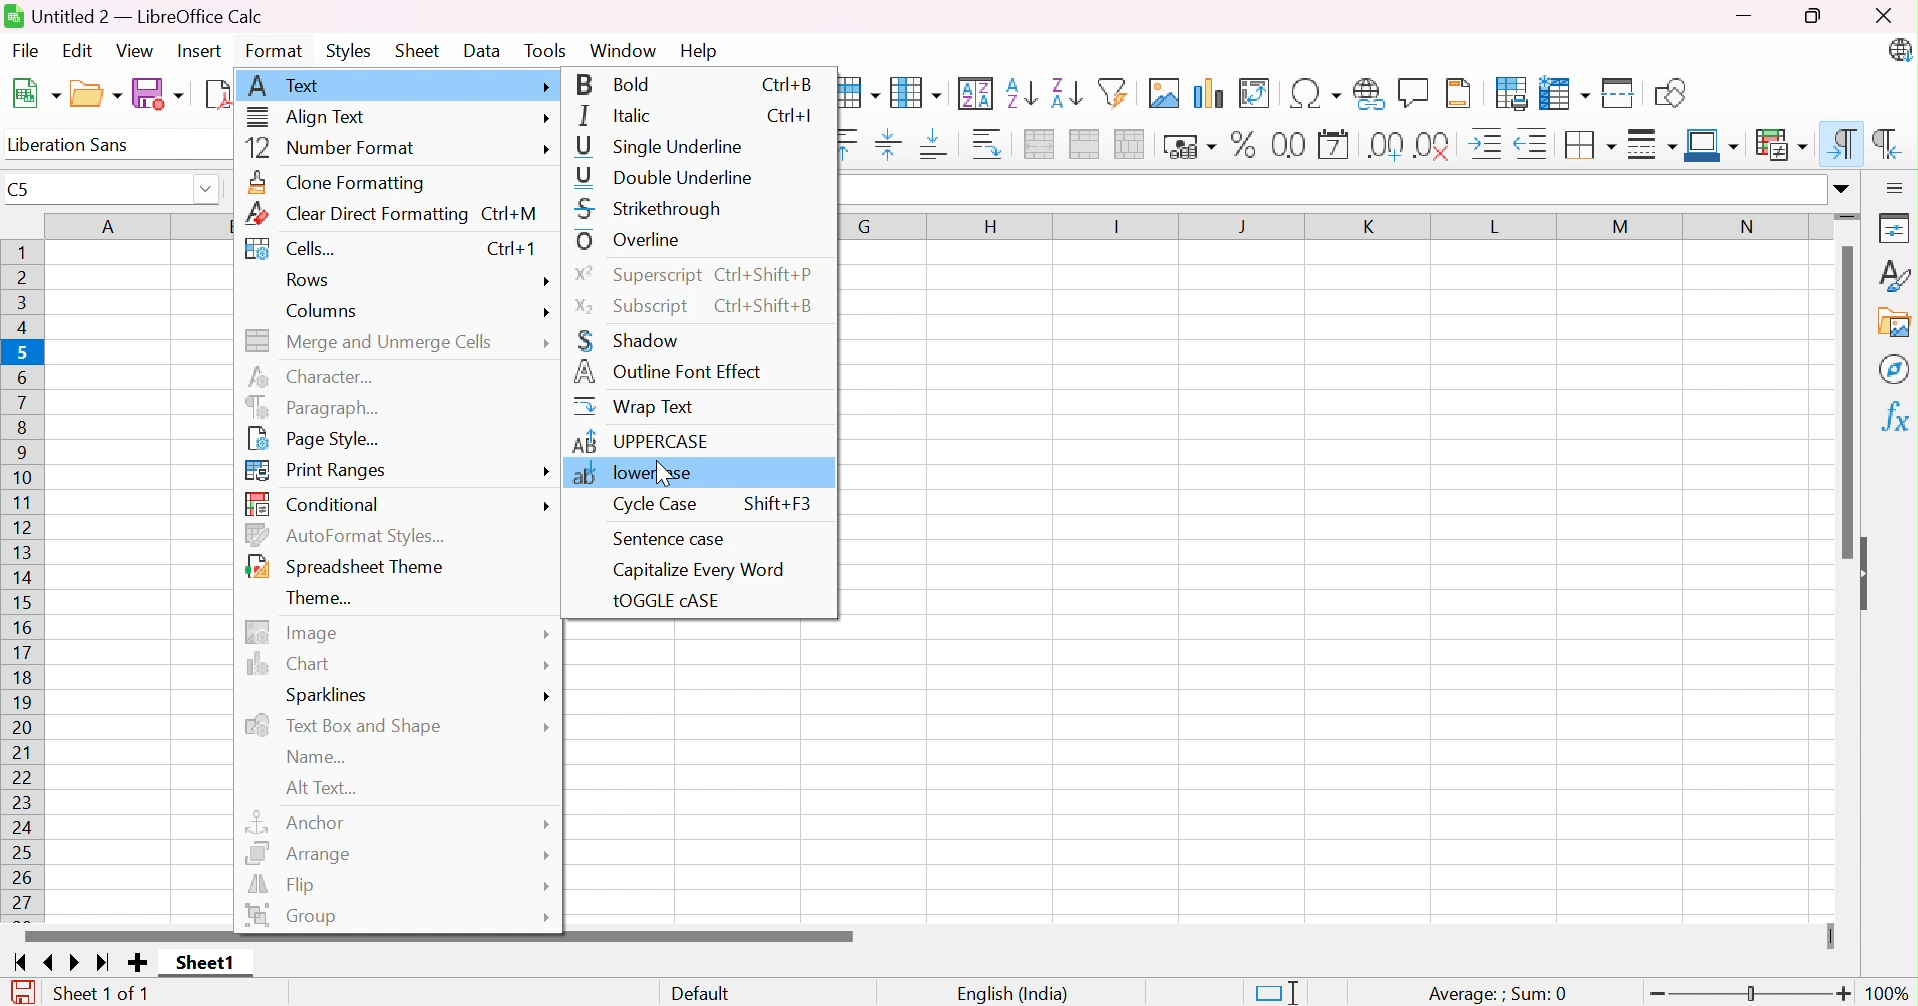 The width and height of the screenshot is (1918, 1006). I want to click on Zoom Out, so click(1653, 996).